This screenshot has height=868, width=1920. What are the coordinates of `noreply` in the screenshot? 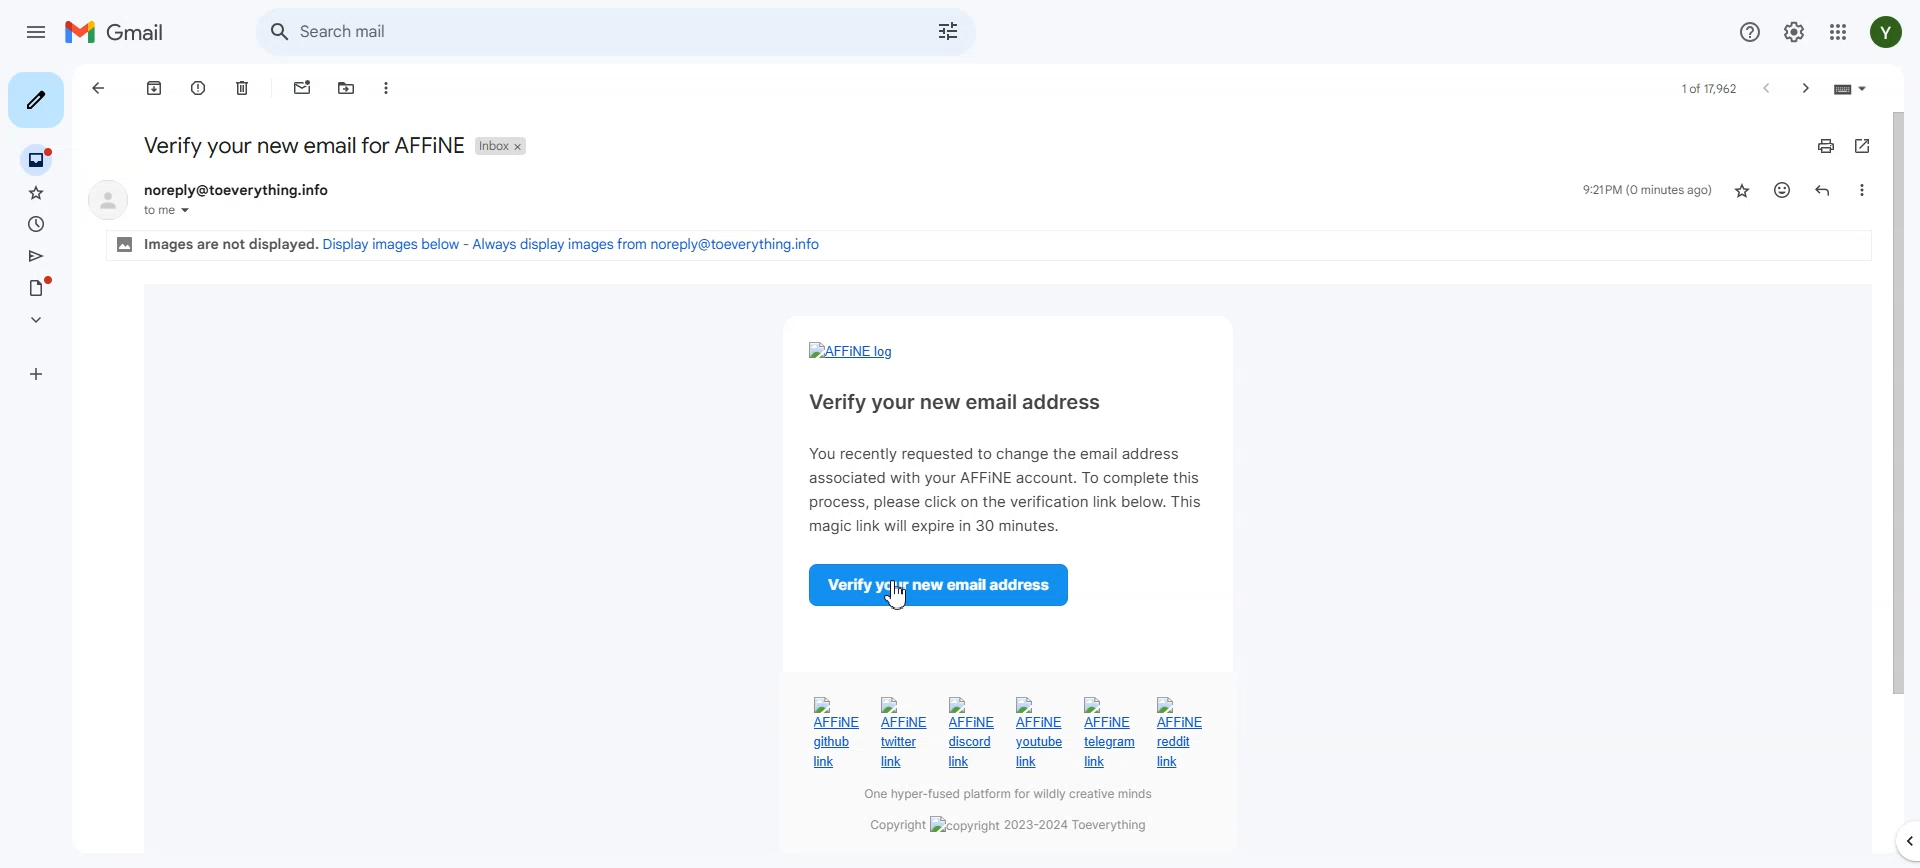 It's located at (240, 191).